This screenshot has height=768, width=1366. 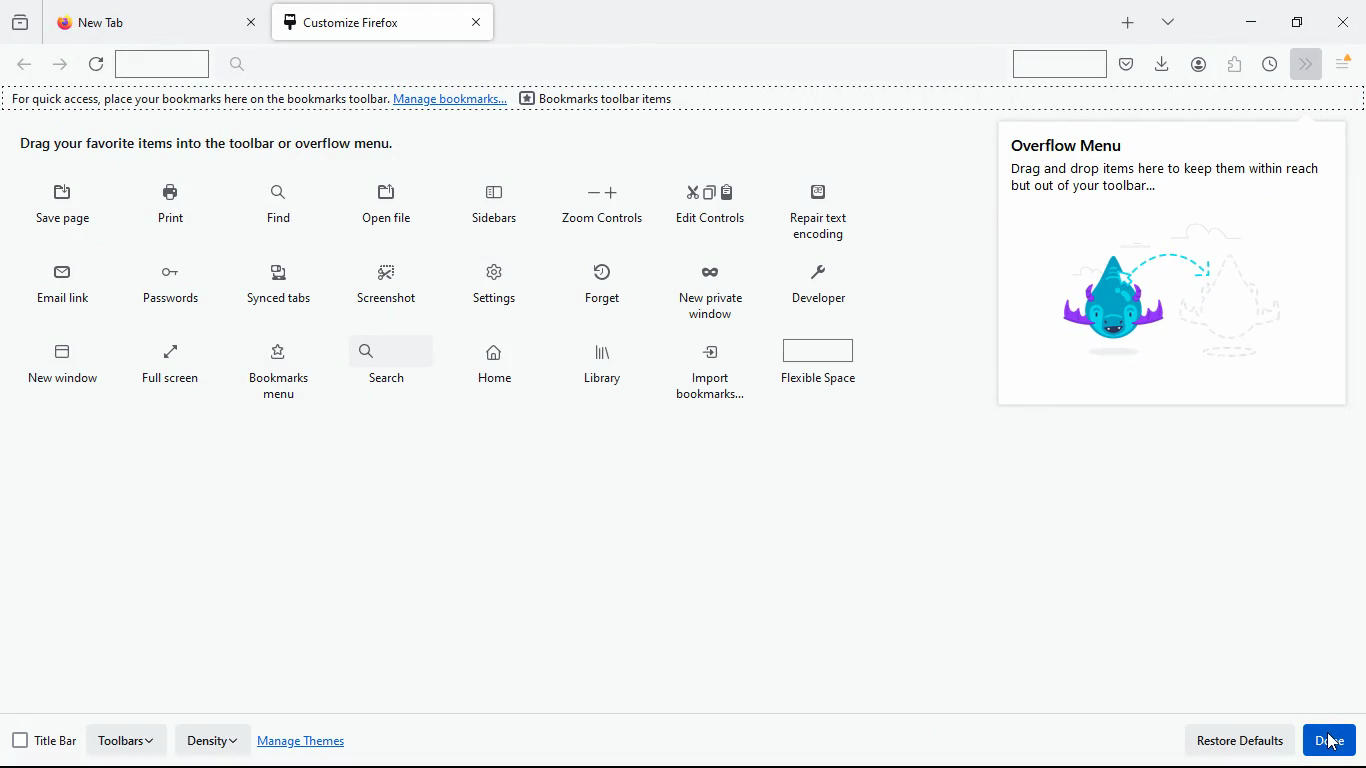 I want to click on tab, so click(x=156, y=23).